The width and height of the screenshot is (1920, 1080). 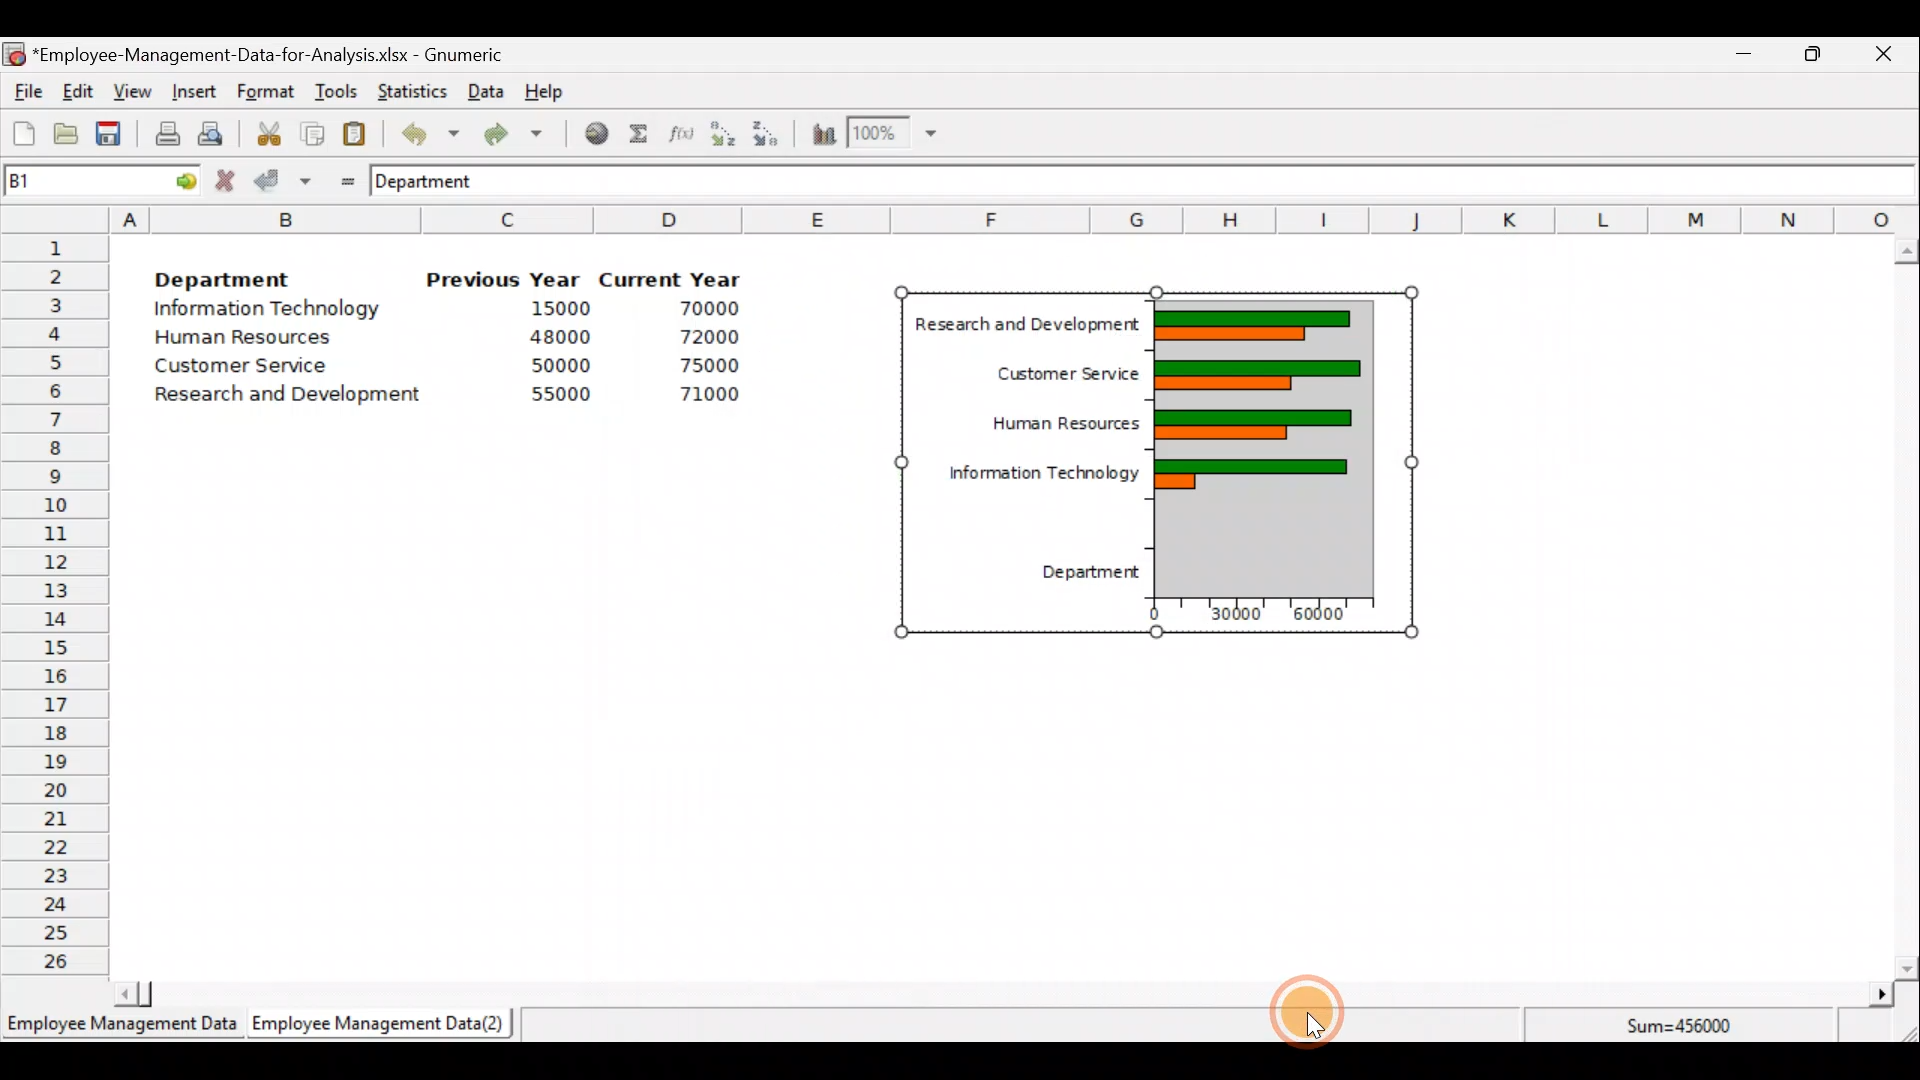 What do you see at coordinates (1030, 326) in the screenshot?
I see `Research and Development` at bounding box center [1030, 326].